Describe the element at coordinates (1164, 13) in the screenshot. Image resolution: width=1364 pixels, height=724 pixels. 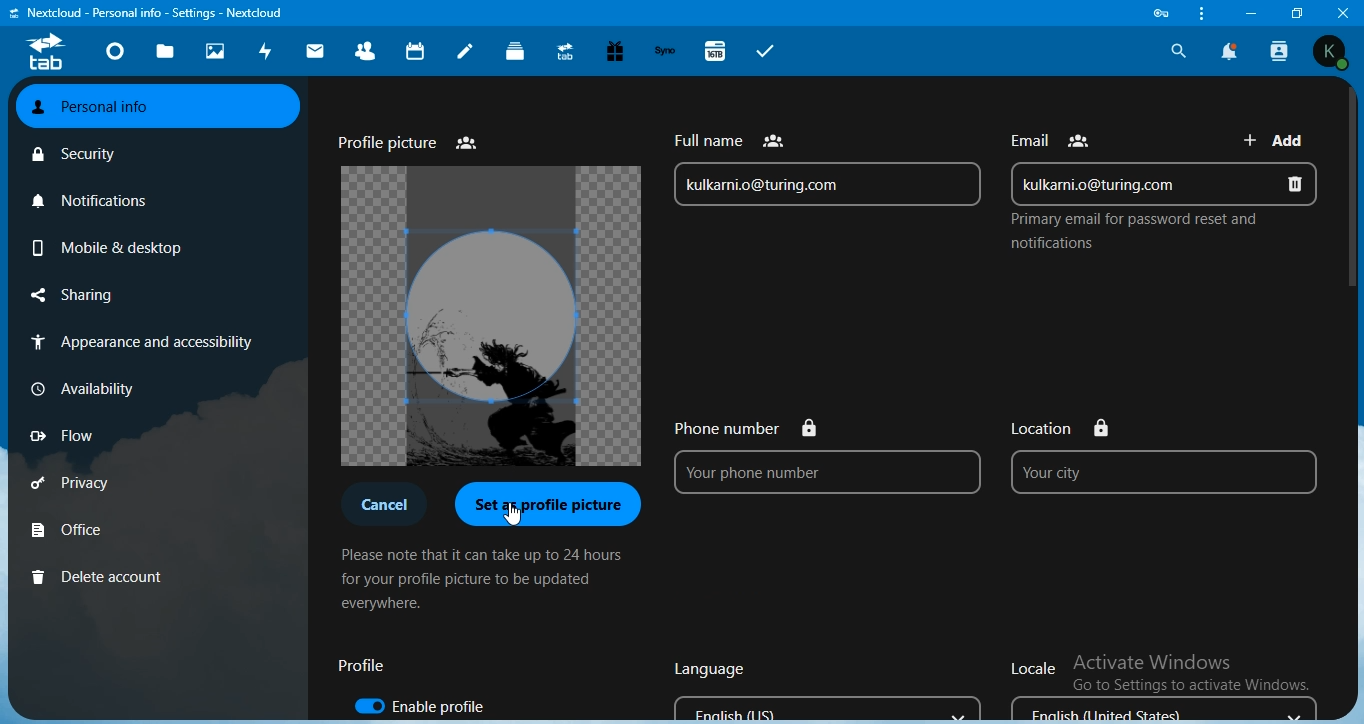
I see `icon` at that location.